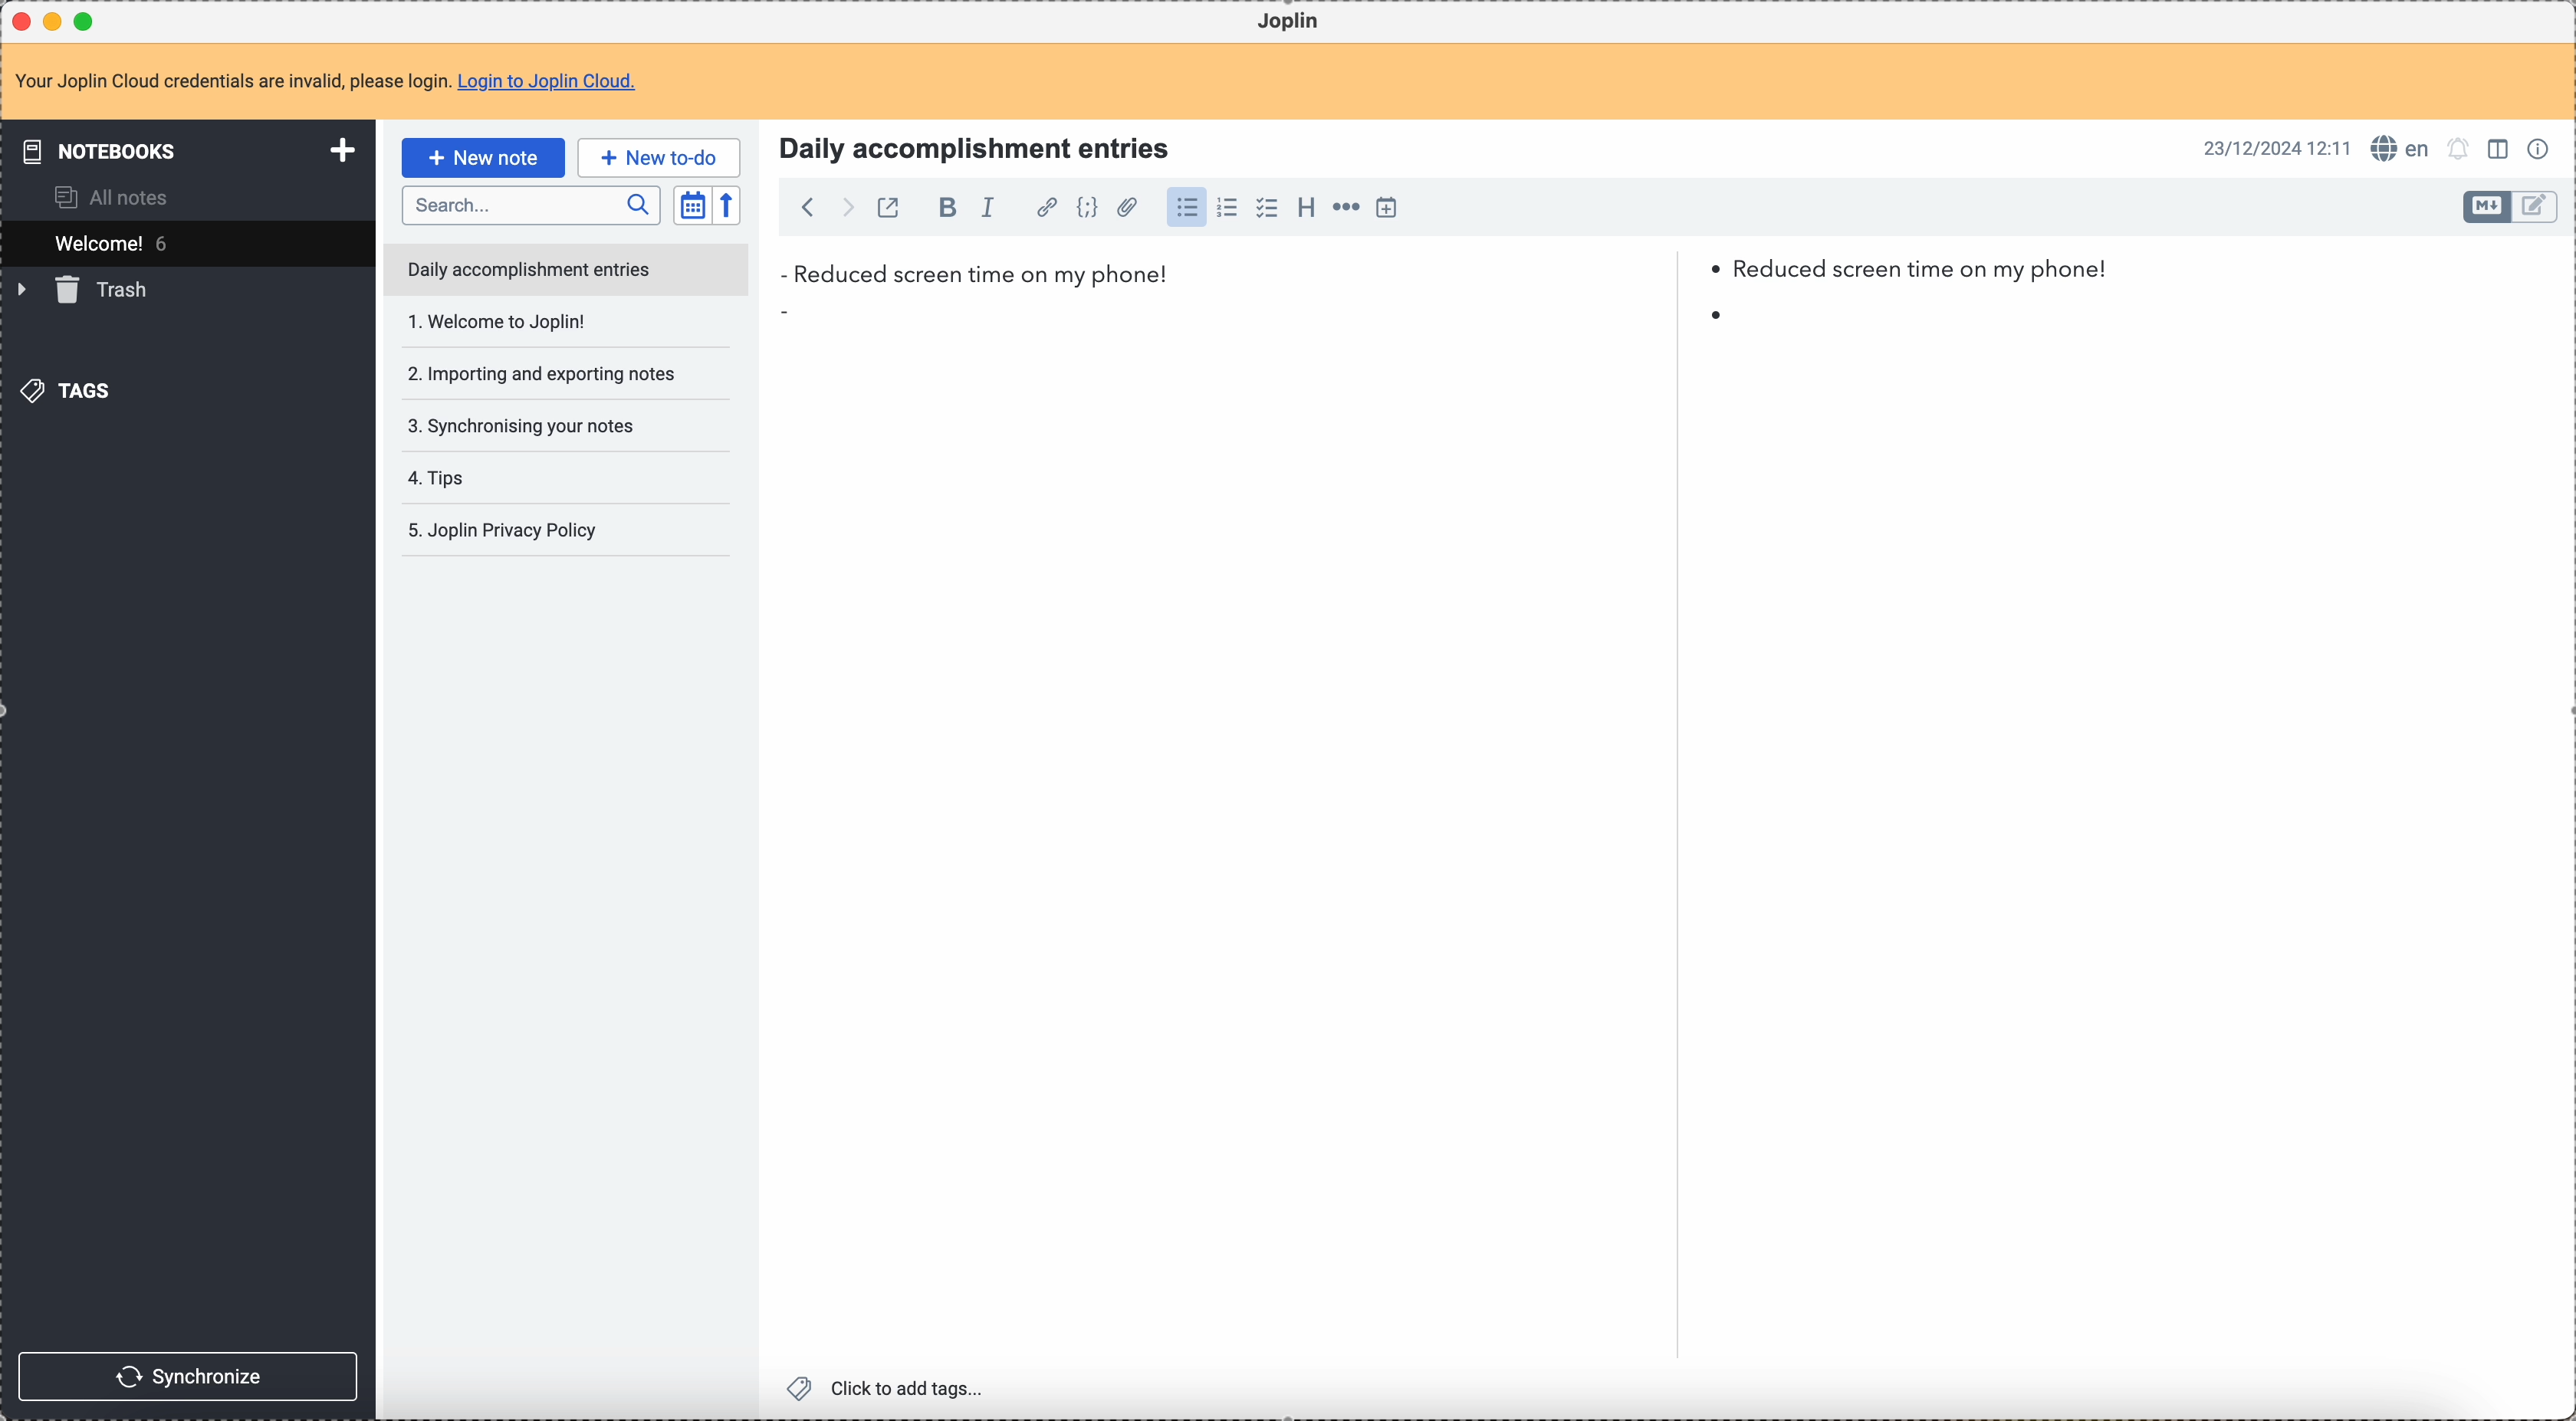 This screenshot has height=1421, width=2576. I want to click on click on new note, so click(482, 157).